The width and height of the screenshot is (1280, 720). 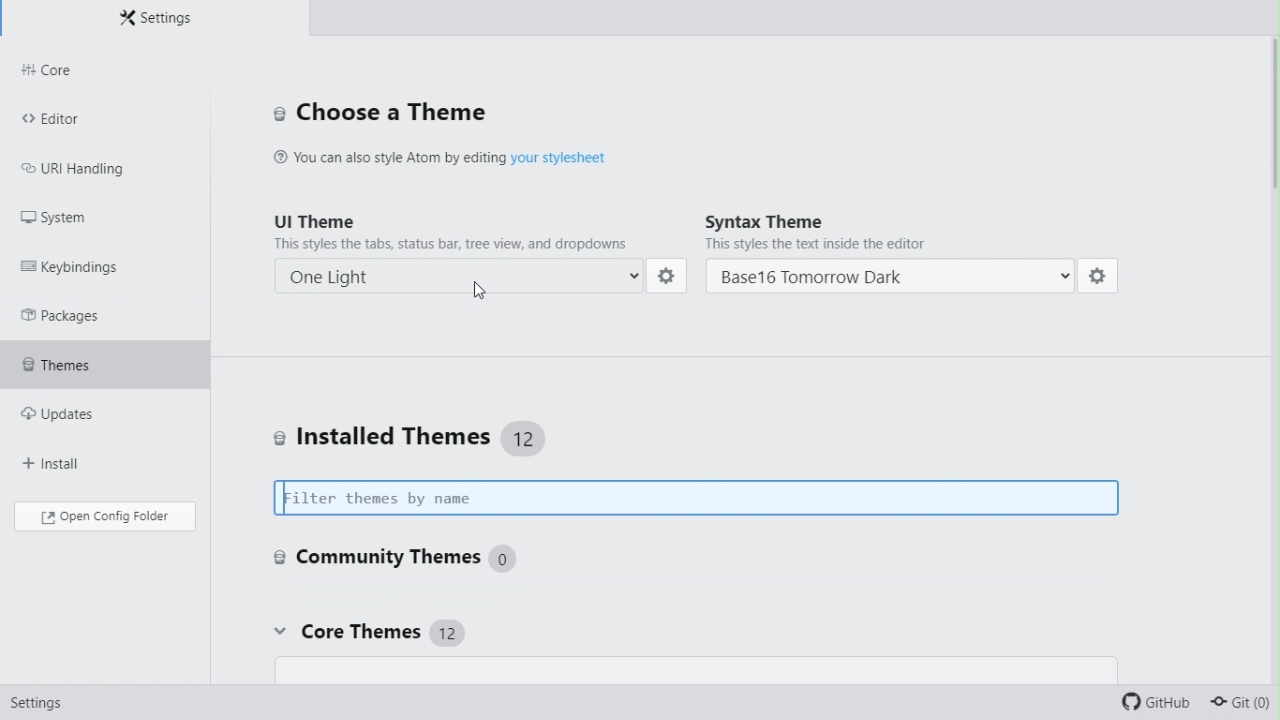 What do you see at coordinates (92, 407) in the screenshot?
I see `updates` at bounding box center [92, 407].